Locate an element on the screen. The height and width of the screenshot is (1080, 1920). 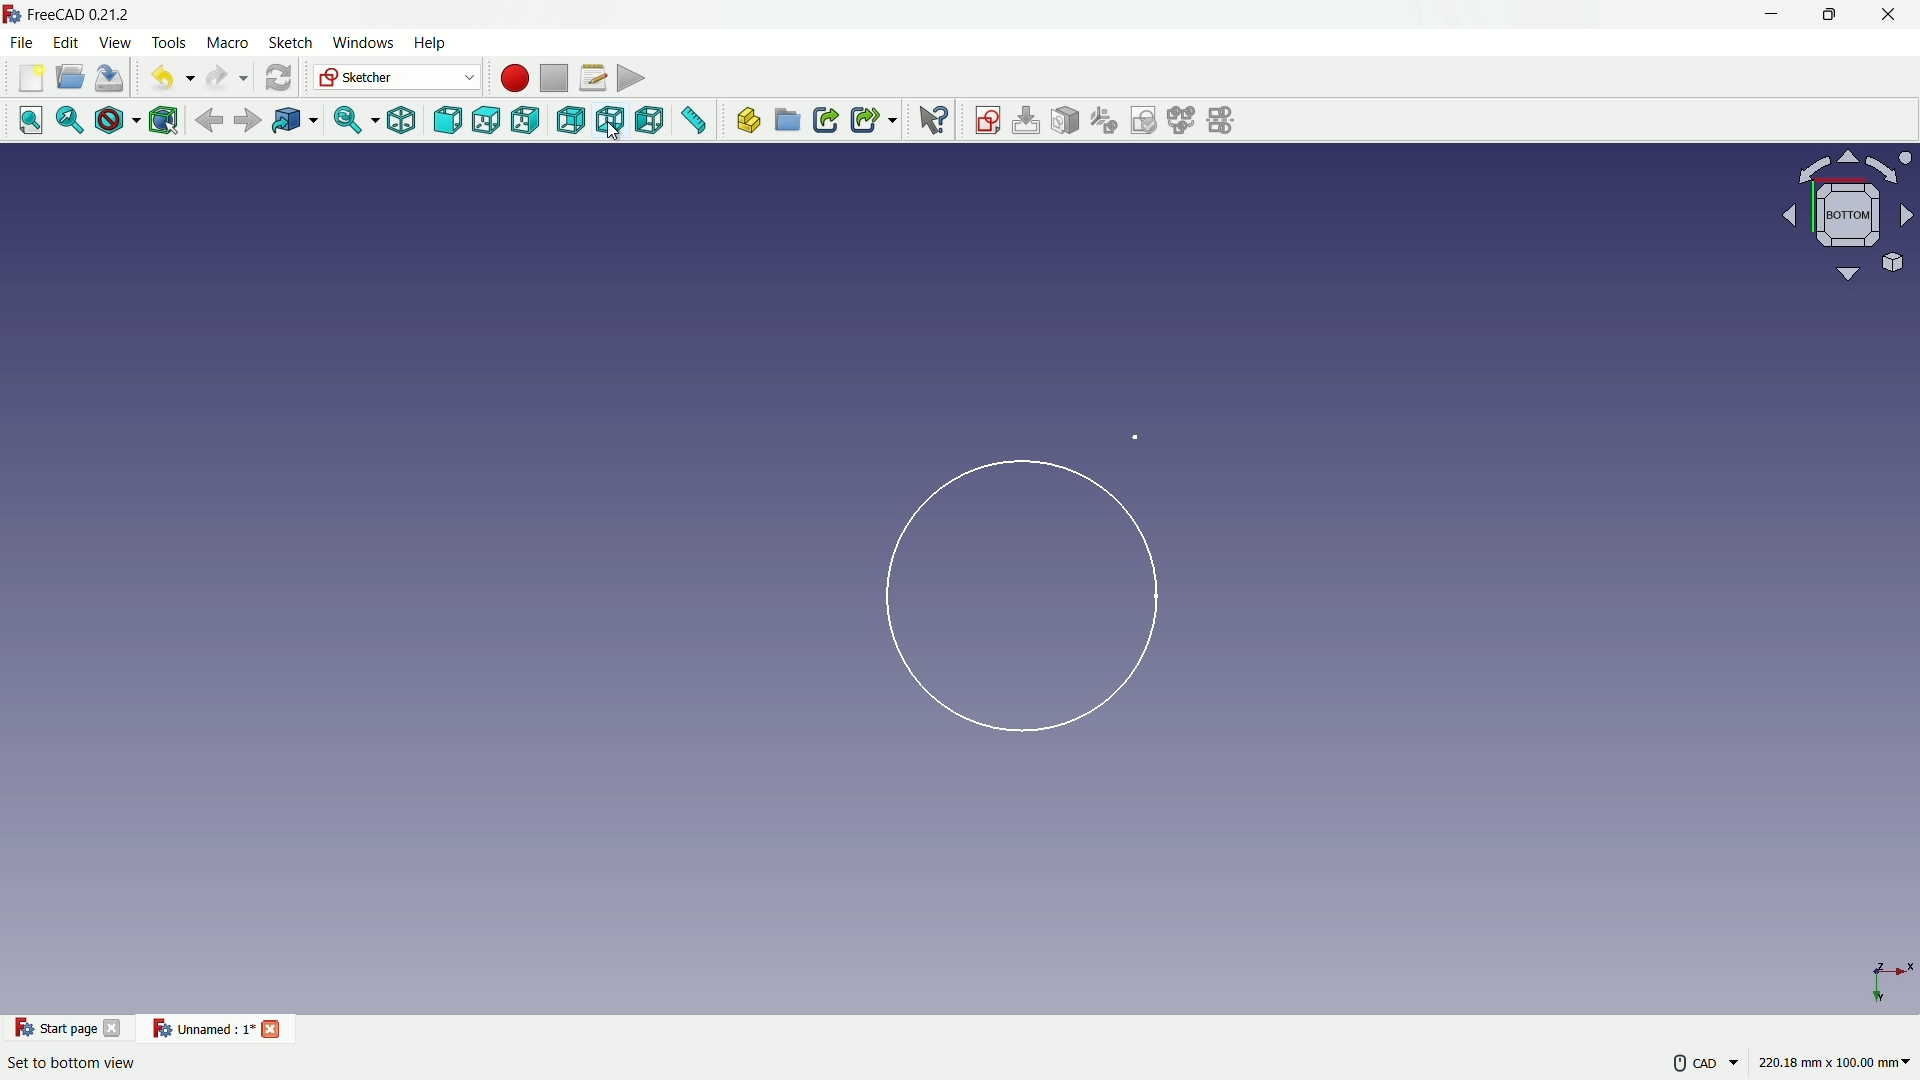
file name is located at coordinates (201, 1030).